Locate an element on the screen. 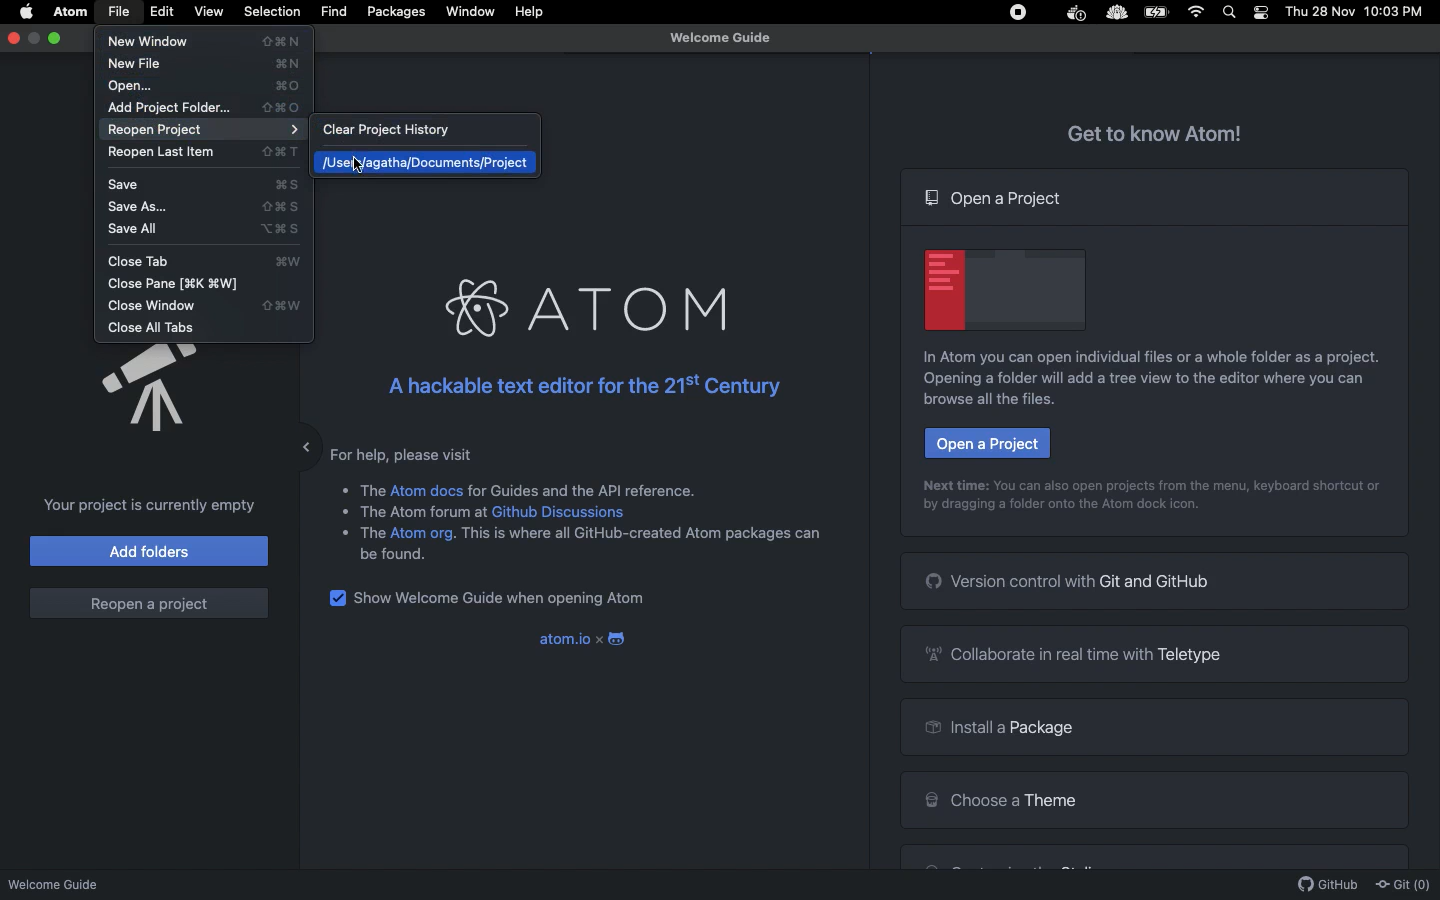 The height and width of the screenshot is (900, 1440). Save is located at coordinates (210, 186).